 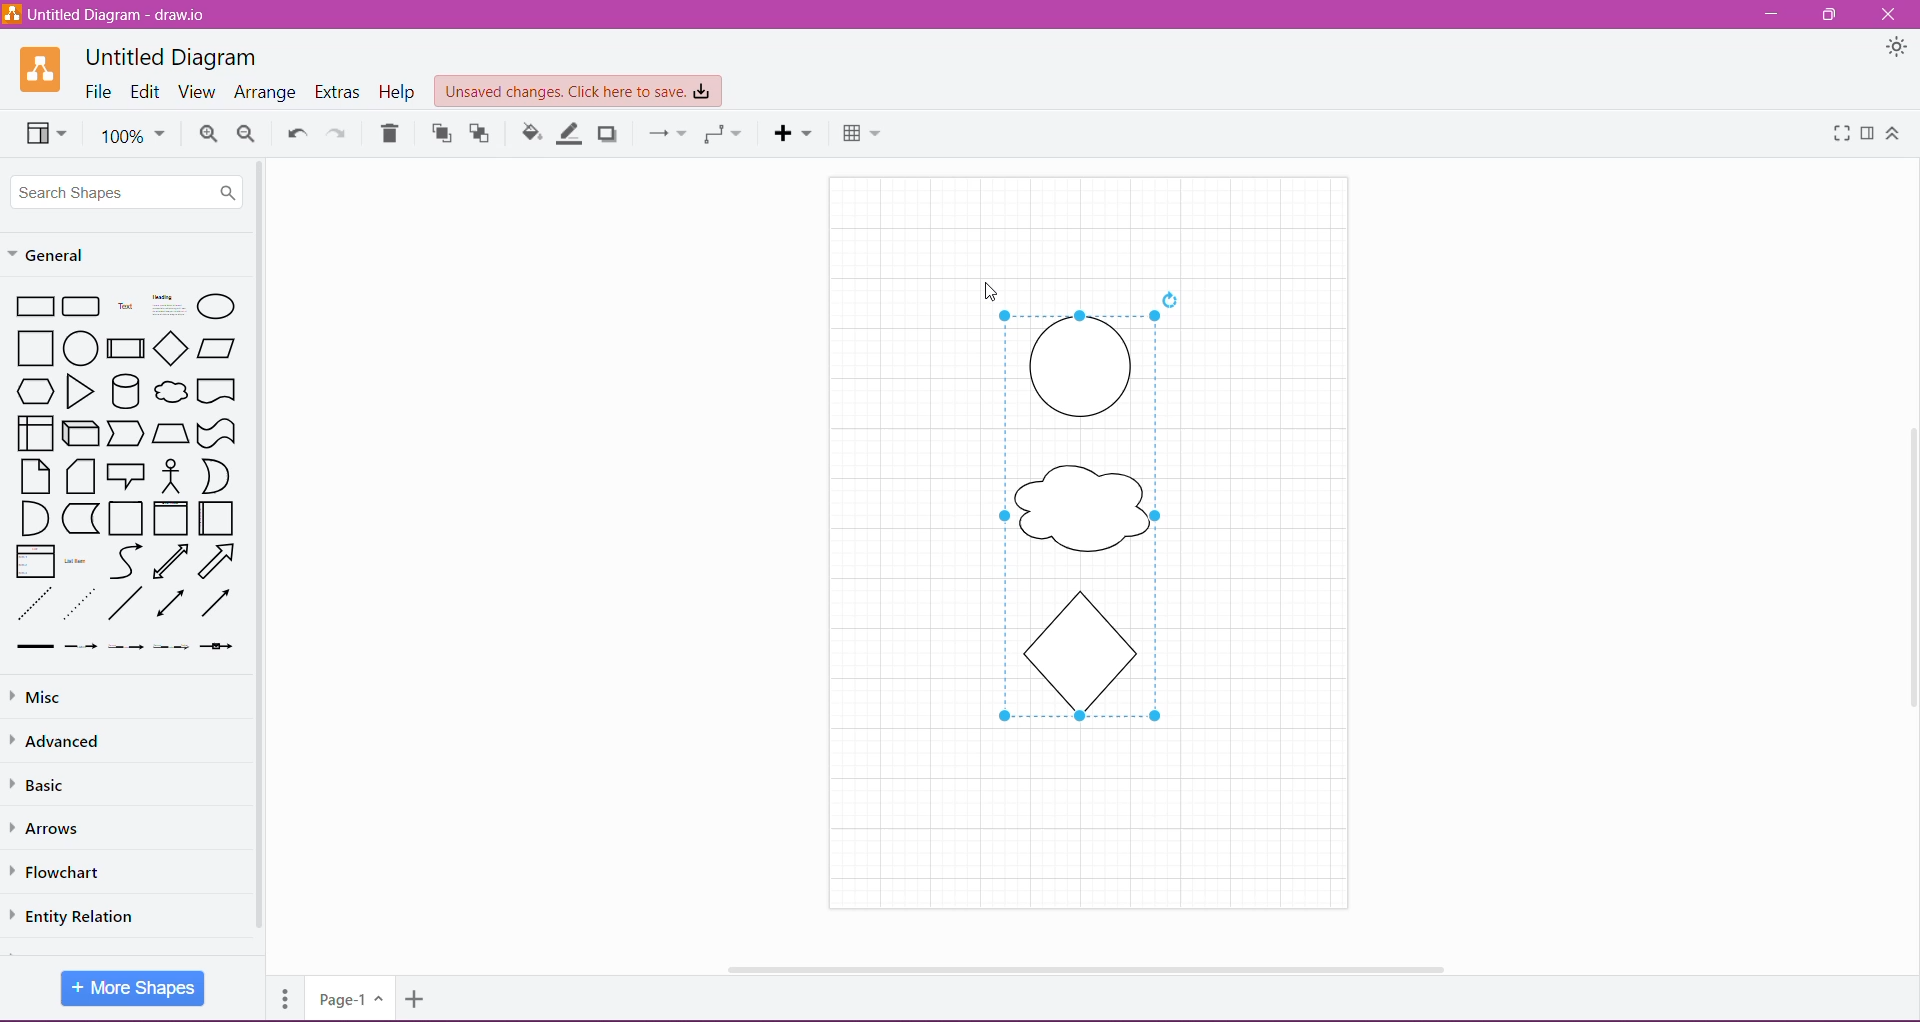 What do you see at coordinates (1771, 15) in the screenshot?
I see `Minimize` at bounding box center [1771, 15].